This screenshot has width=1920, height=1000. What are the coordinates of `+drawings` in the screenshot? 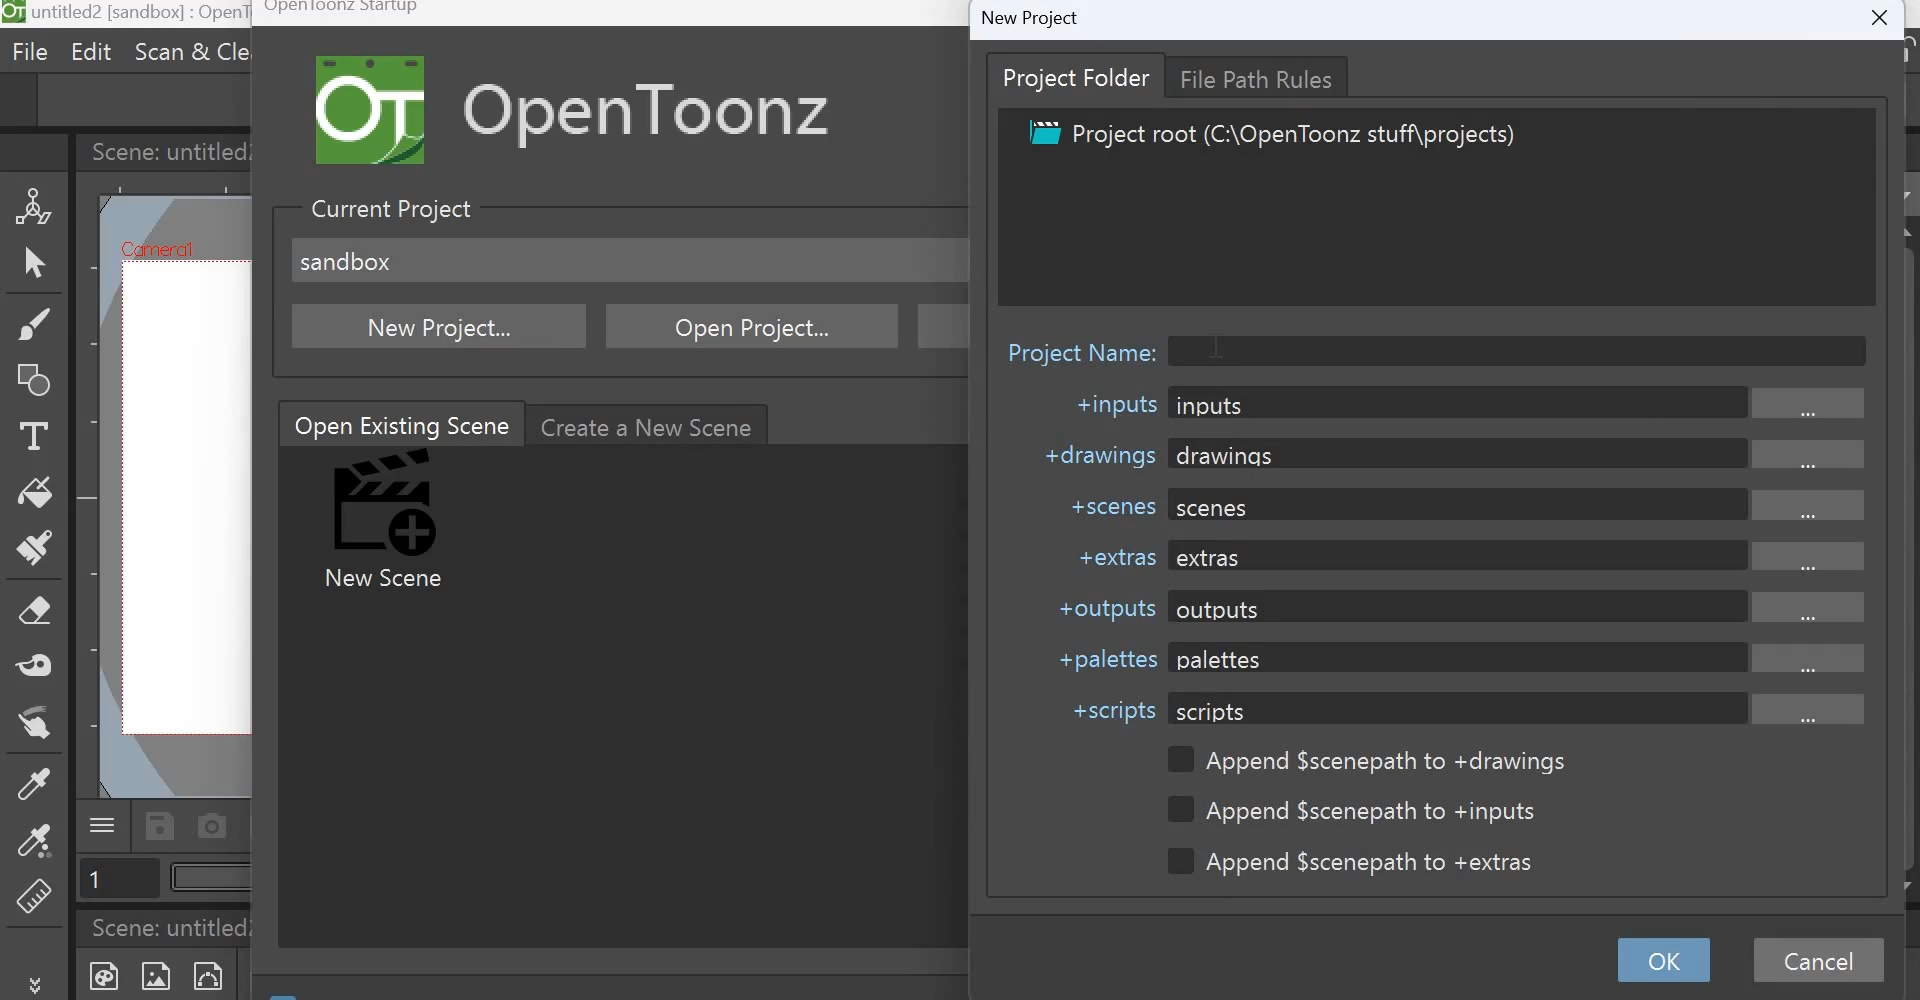 It's located at (1094, 454).